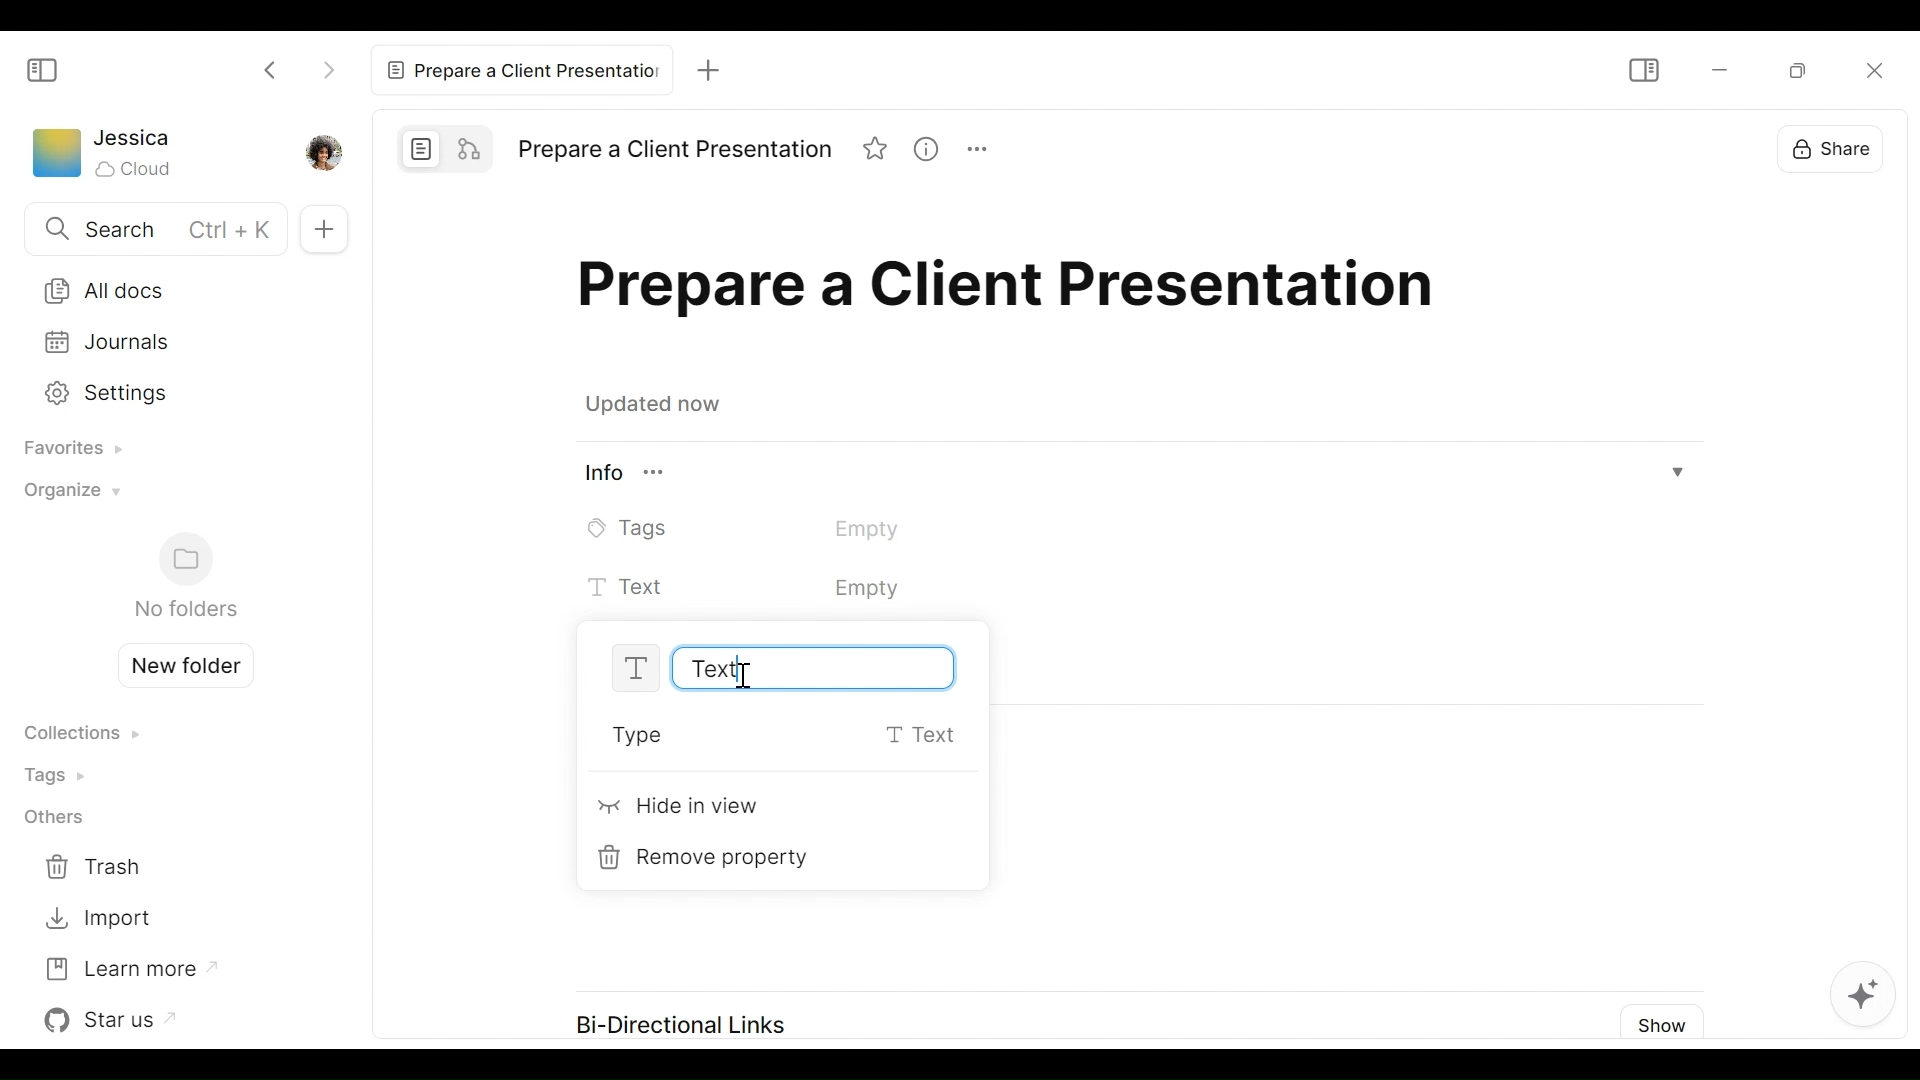 This screenshot has height=1080, width=1920. I want to click on All Documents, so click(171, 289).